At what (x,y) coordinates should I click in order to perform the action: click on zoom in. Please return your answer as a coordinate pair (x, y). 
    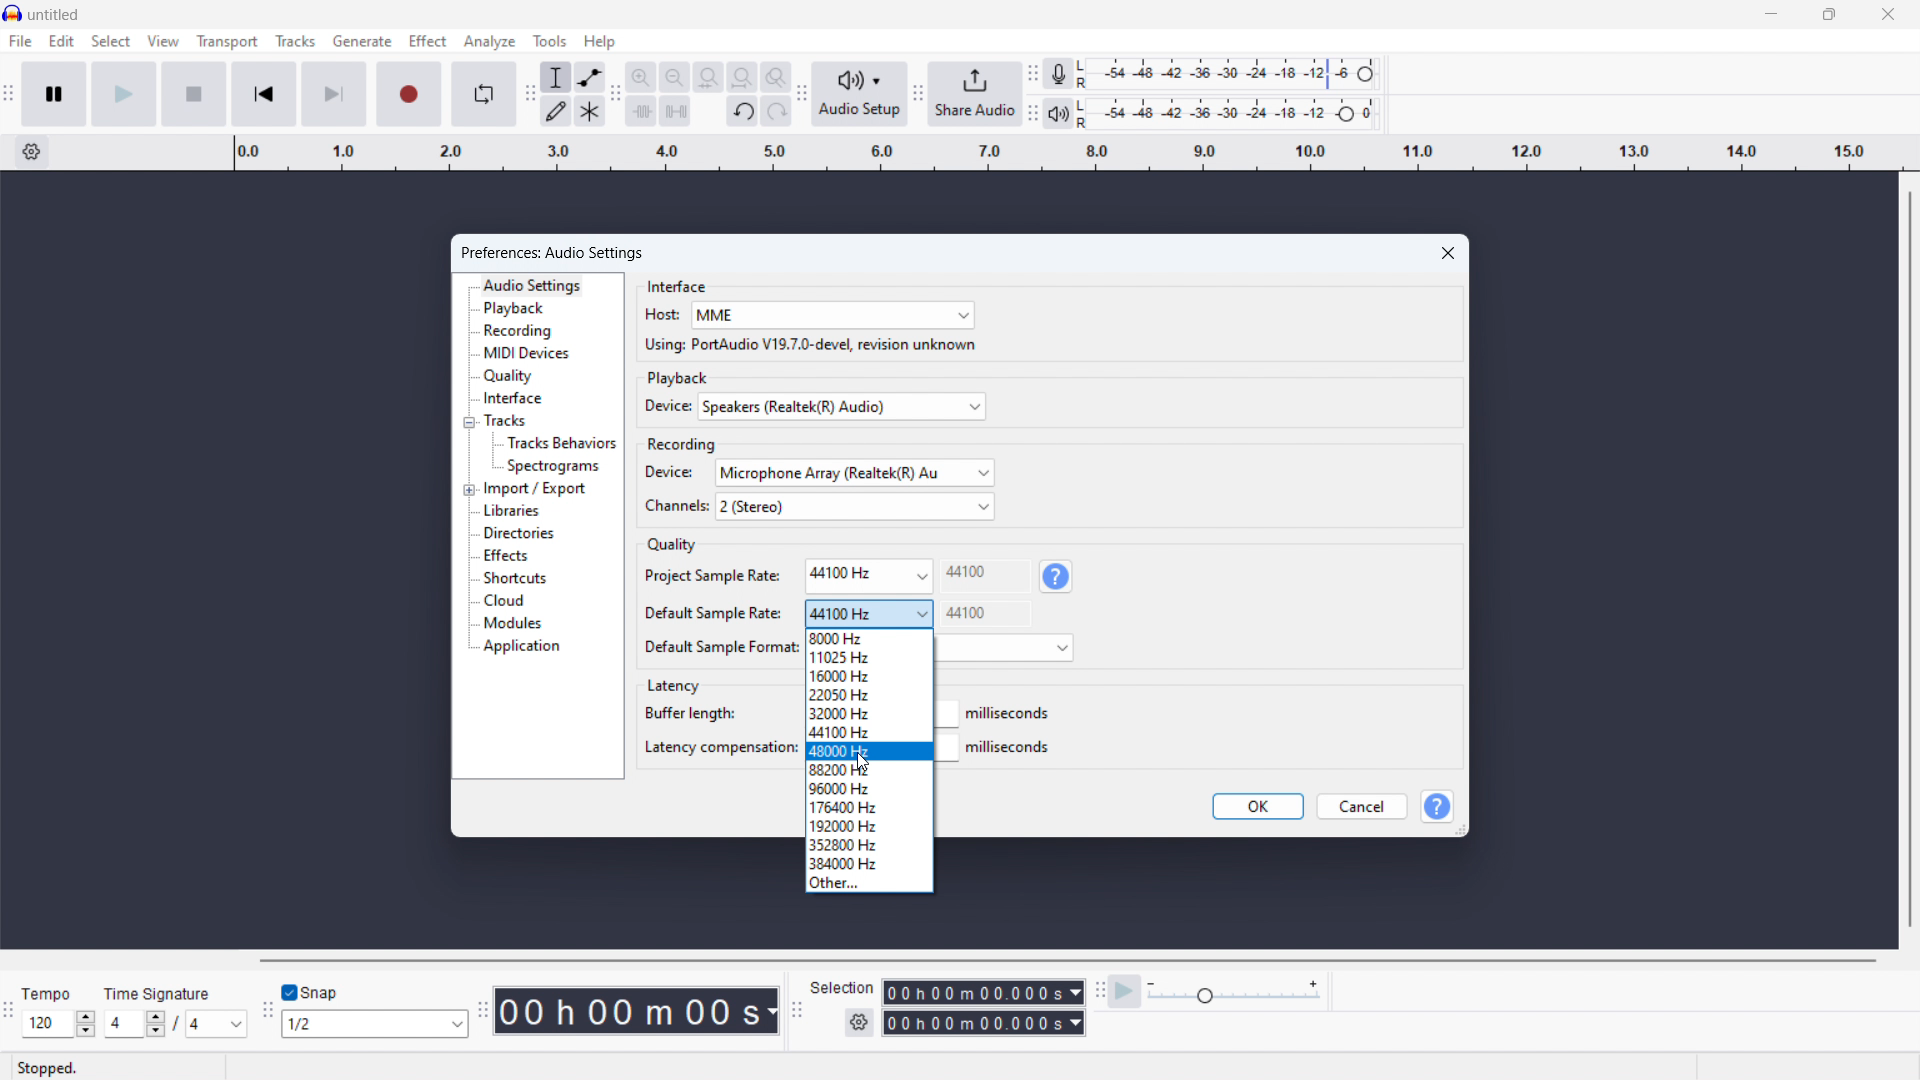
    Looking at the image, I should click on (640, 77).